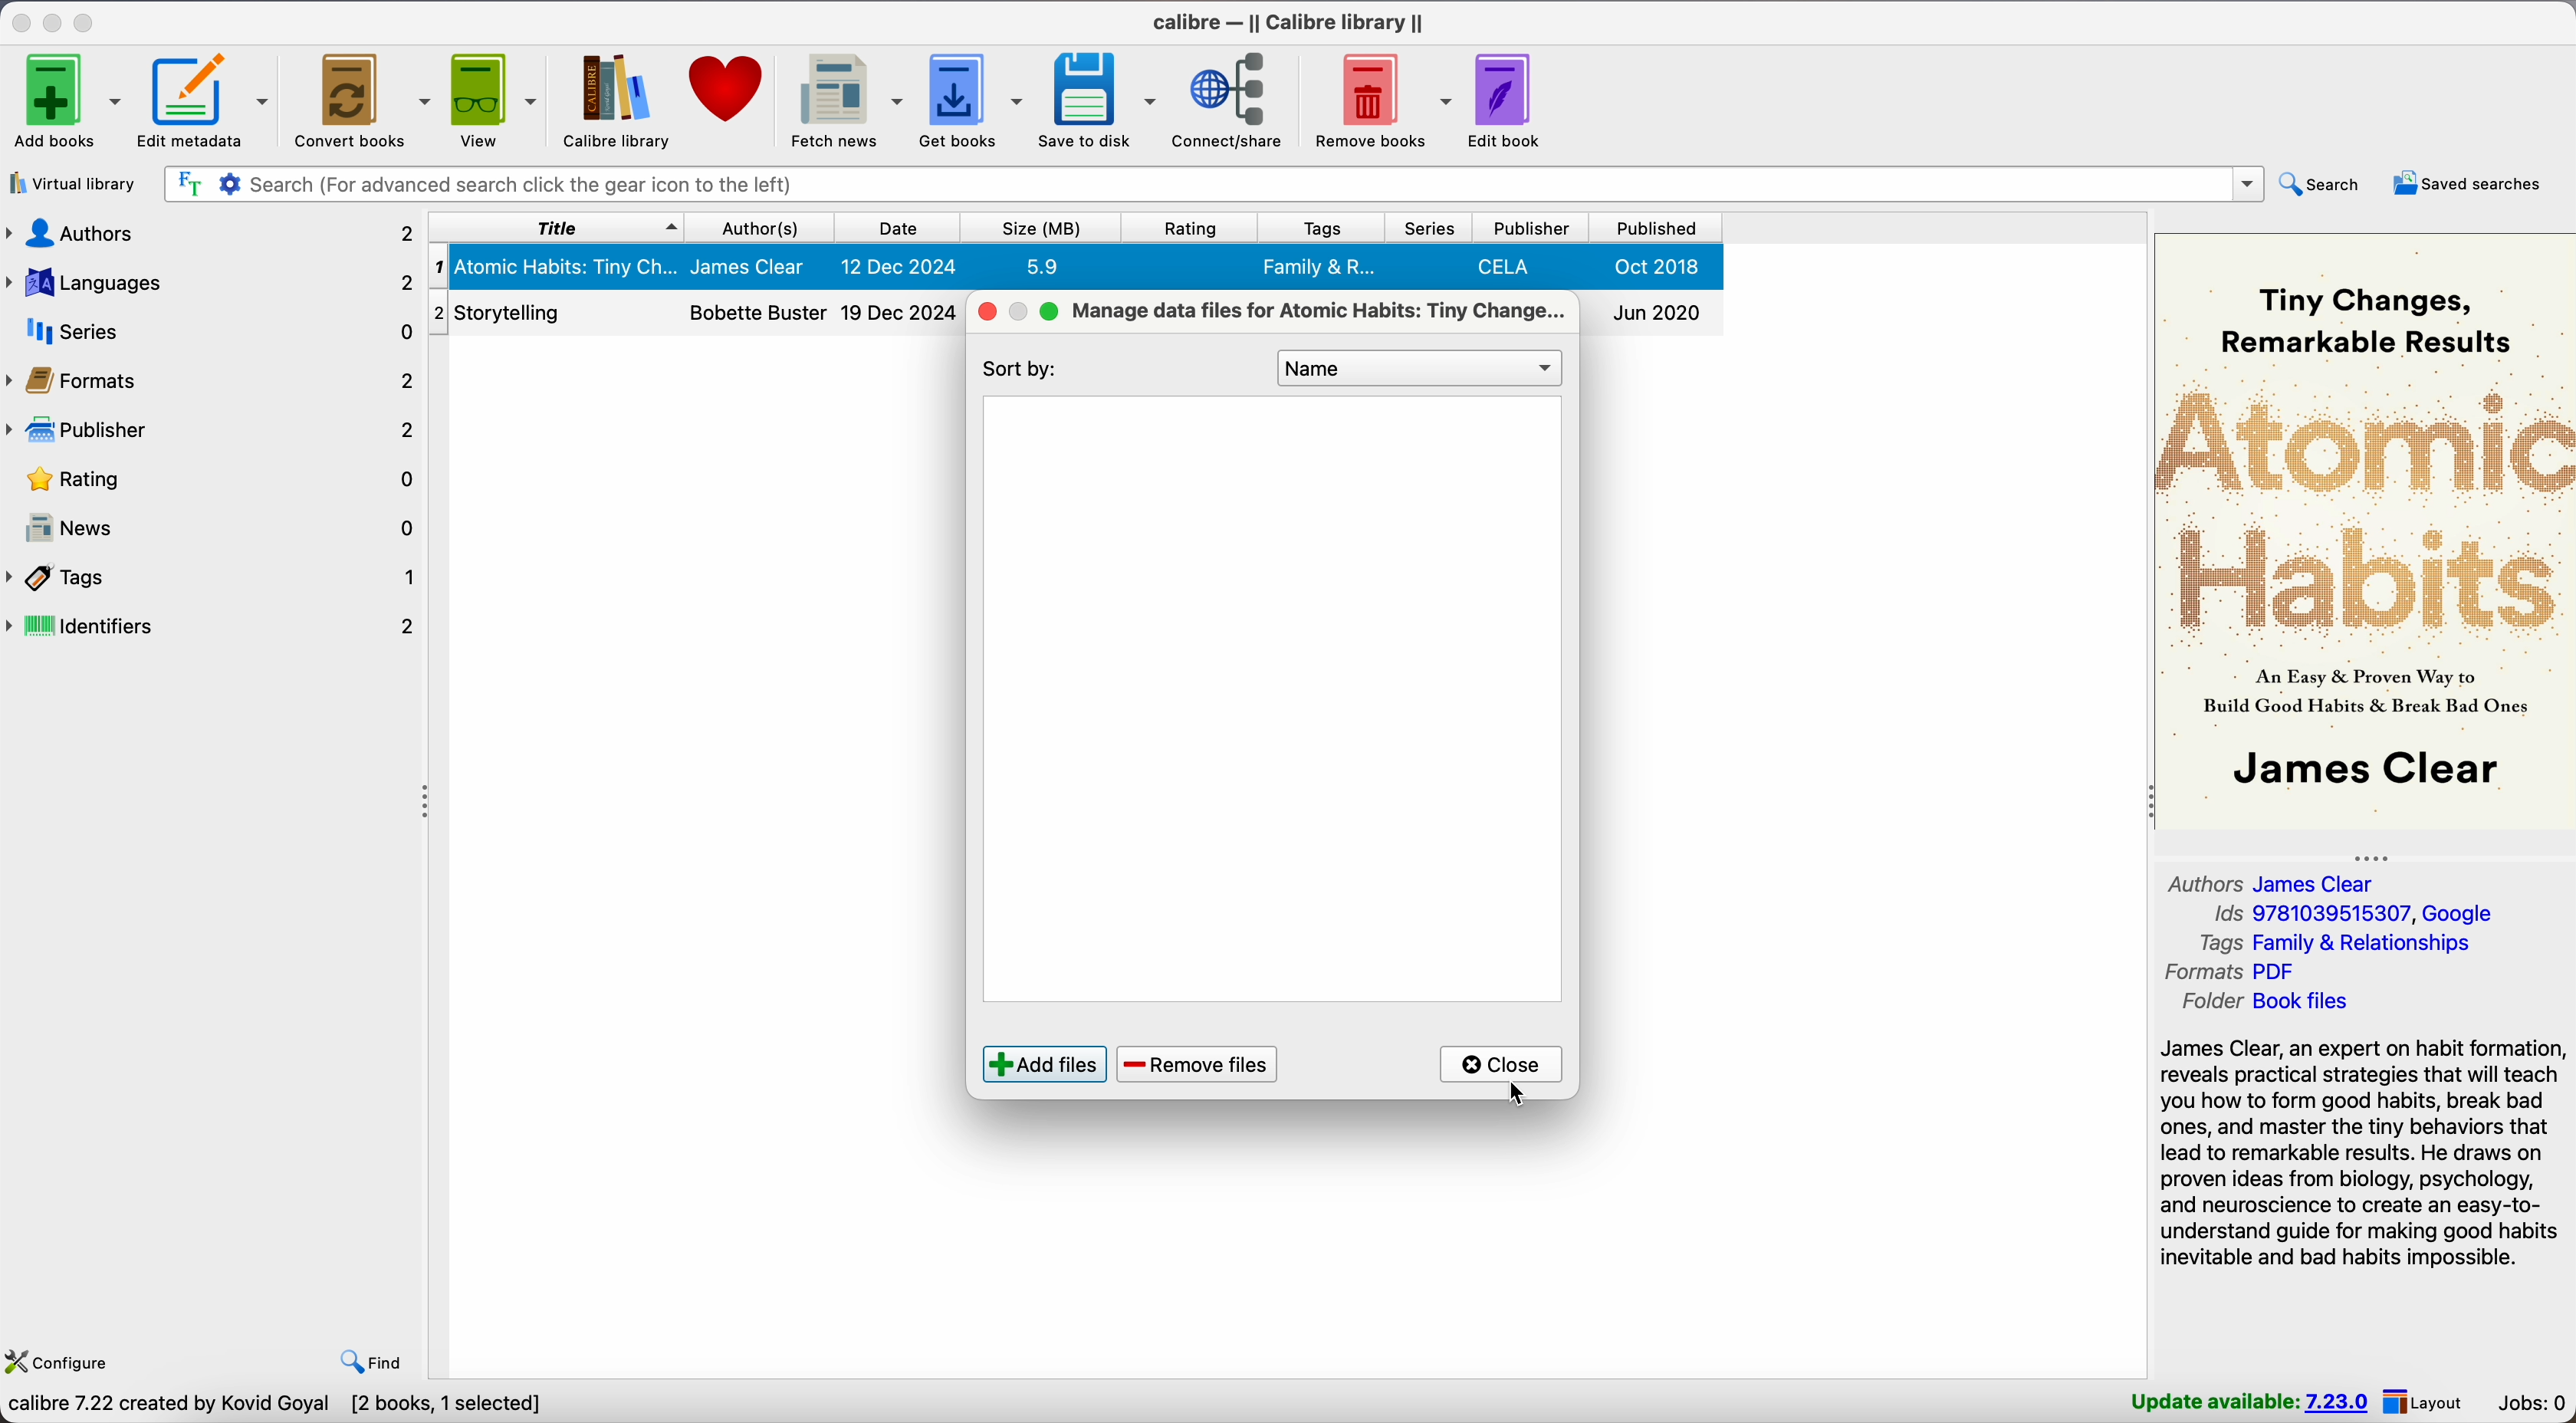  Describe the element at coordinates (1510, 103) in the screenshot. I see `edit book` at that location.